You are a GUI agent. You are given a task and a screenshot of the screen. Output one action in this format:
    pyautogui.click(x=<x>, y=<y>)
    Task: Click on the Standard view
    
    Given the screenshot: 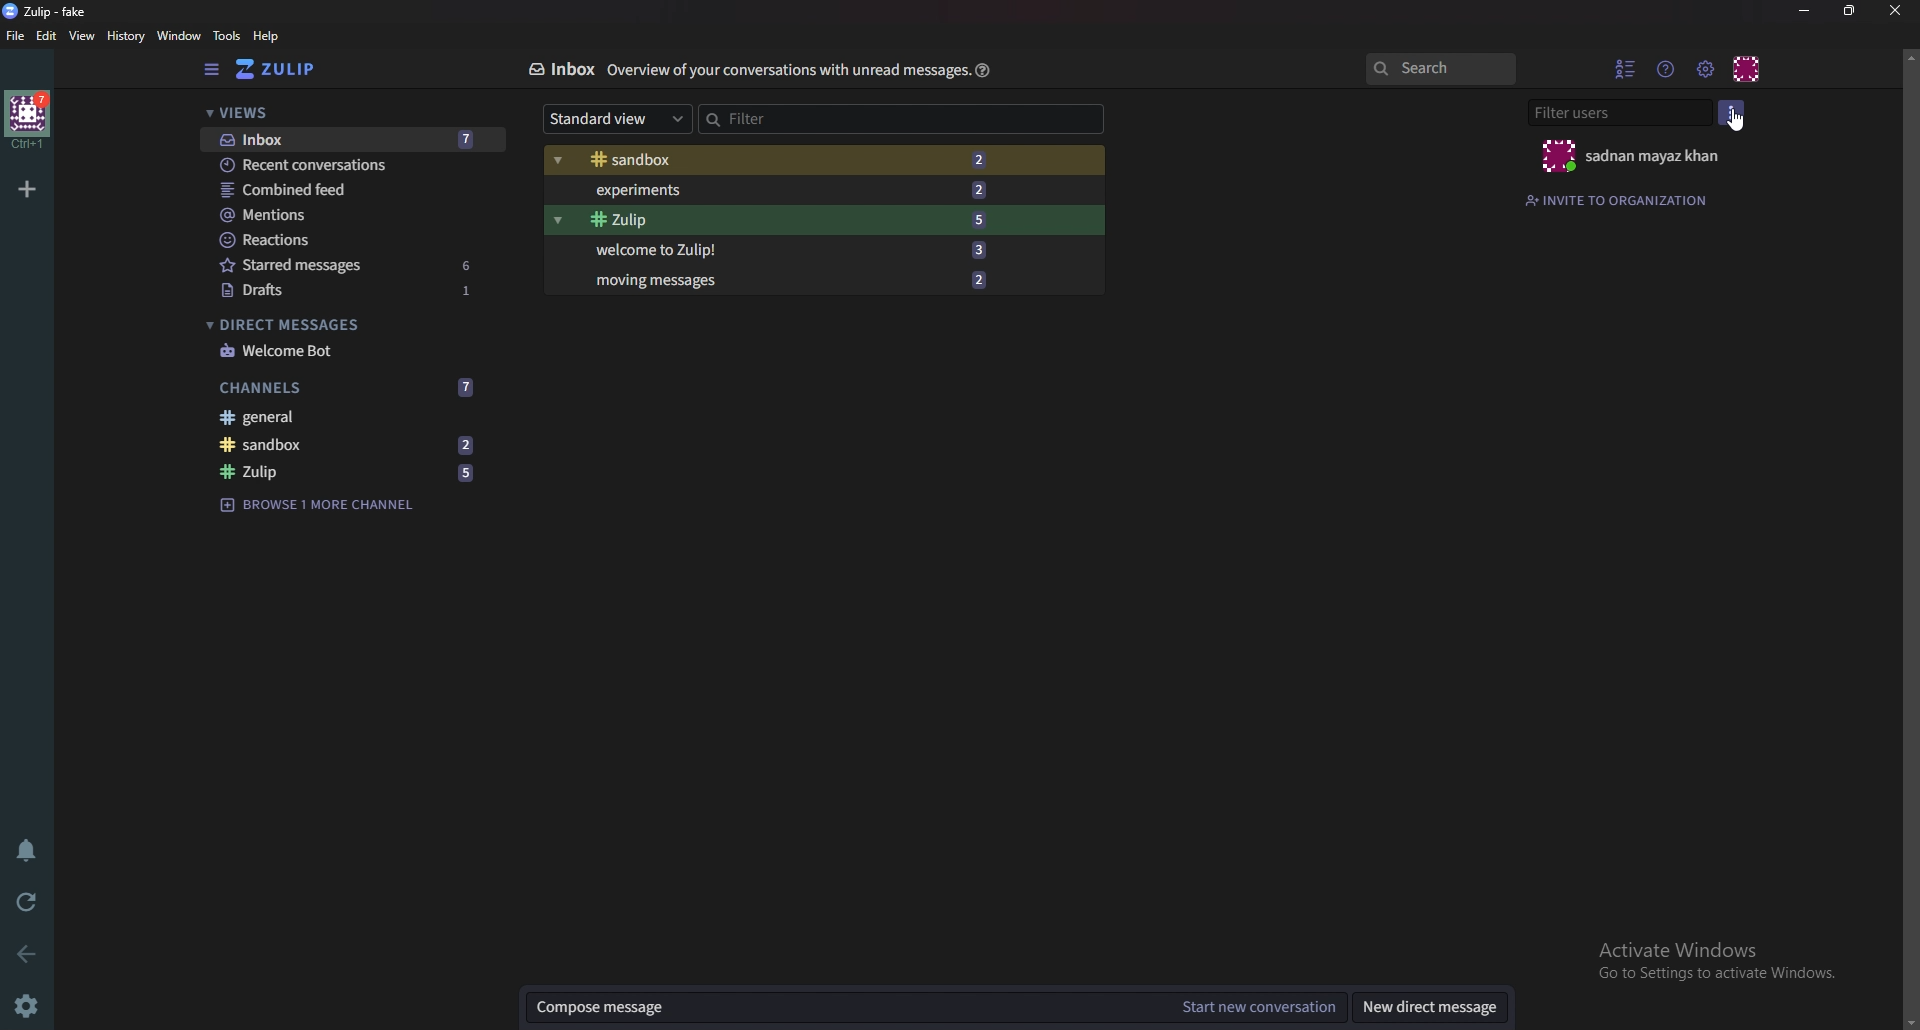 What is the action you would take?
    pyautogui.click(x=618, y=119)
    